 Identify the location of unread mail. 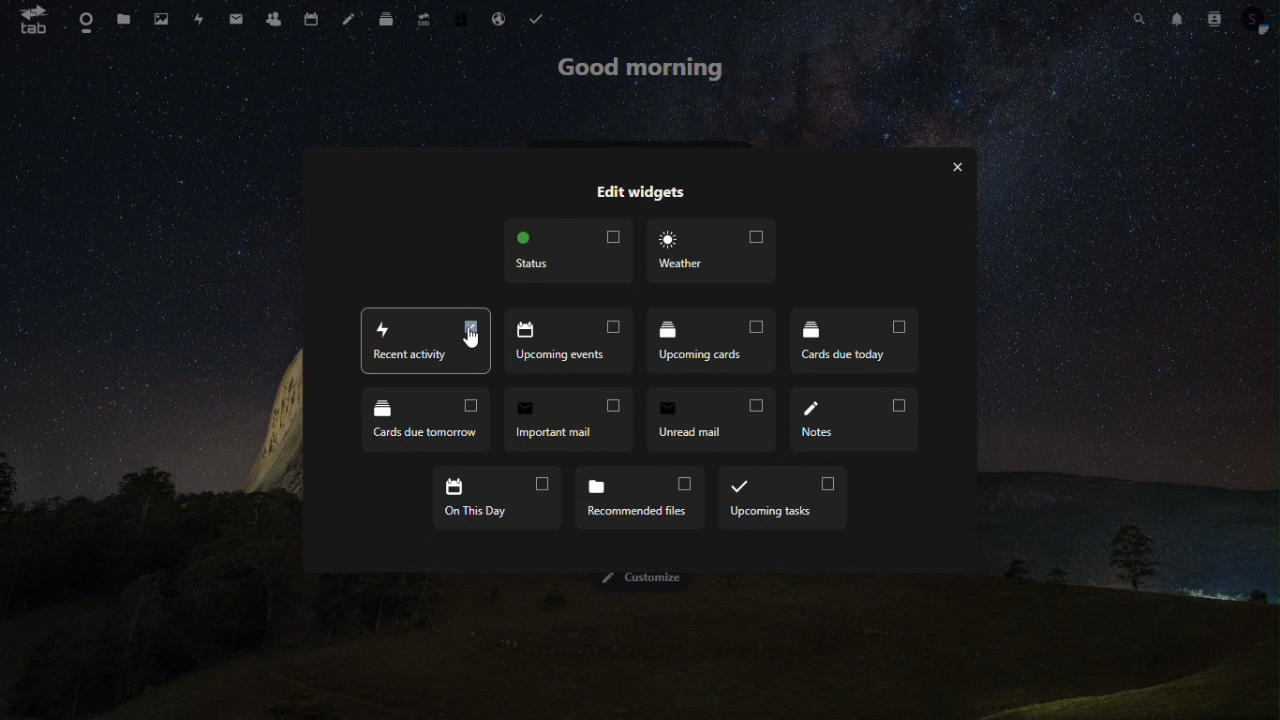
(713, 420).